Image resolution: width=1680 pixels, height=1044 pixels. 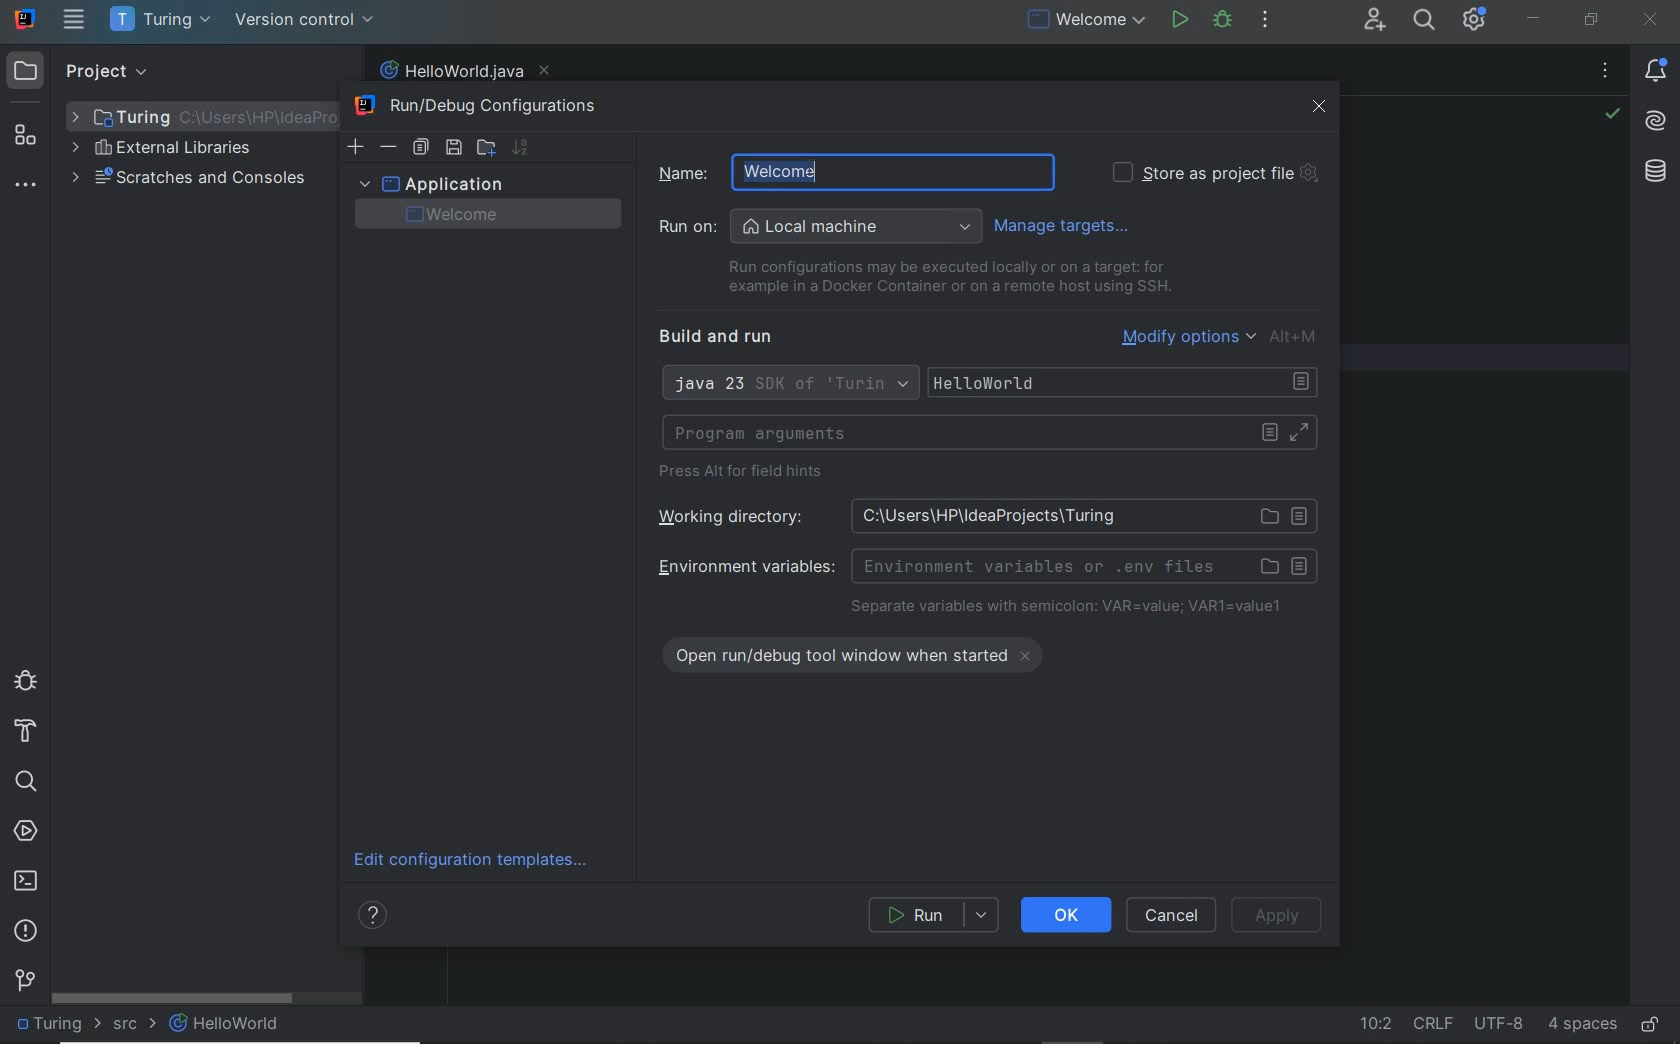 What do you see at coordinates (173, 998) in the screenshot?
I see `scrollbar` at bounding box center [173, 998].